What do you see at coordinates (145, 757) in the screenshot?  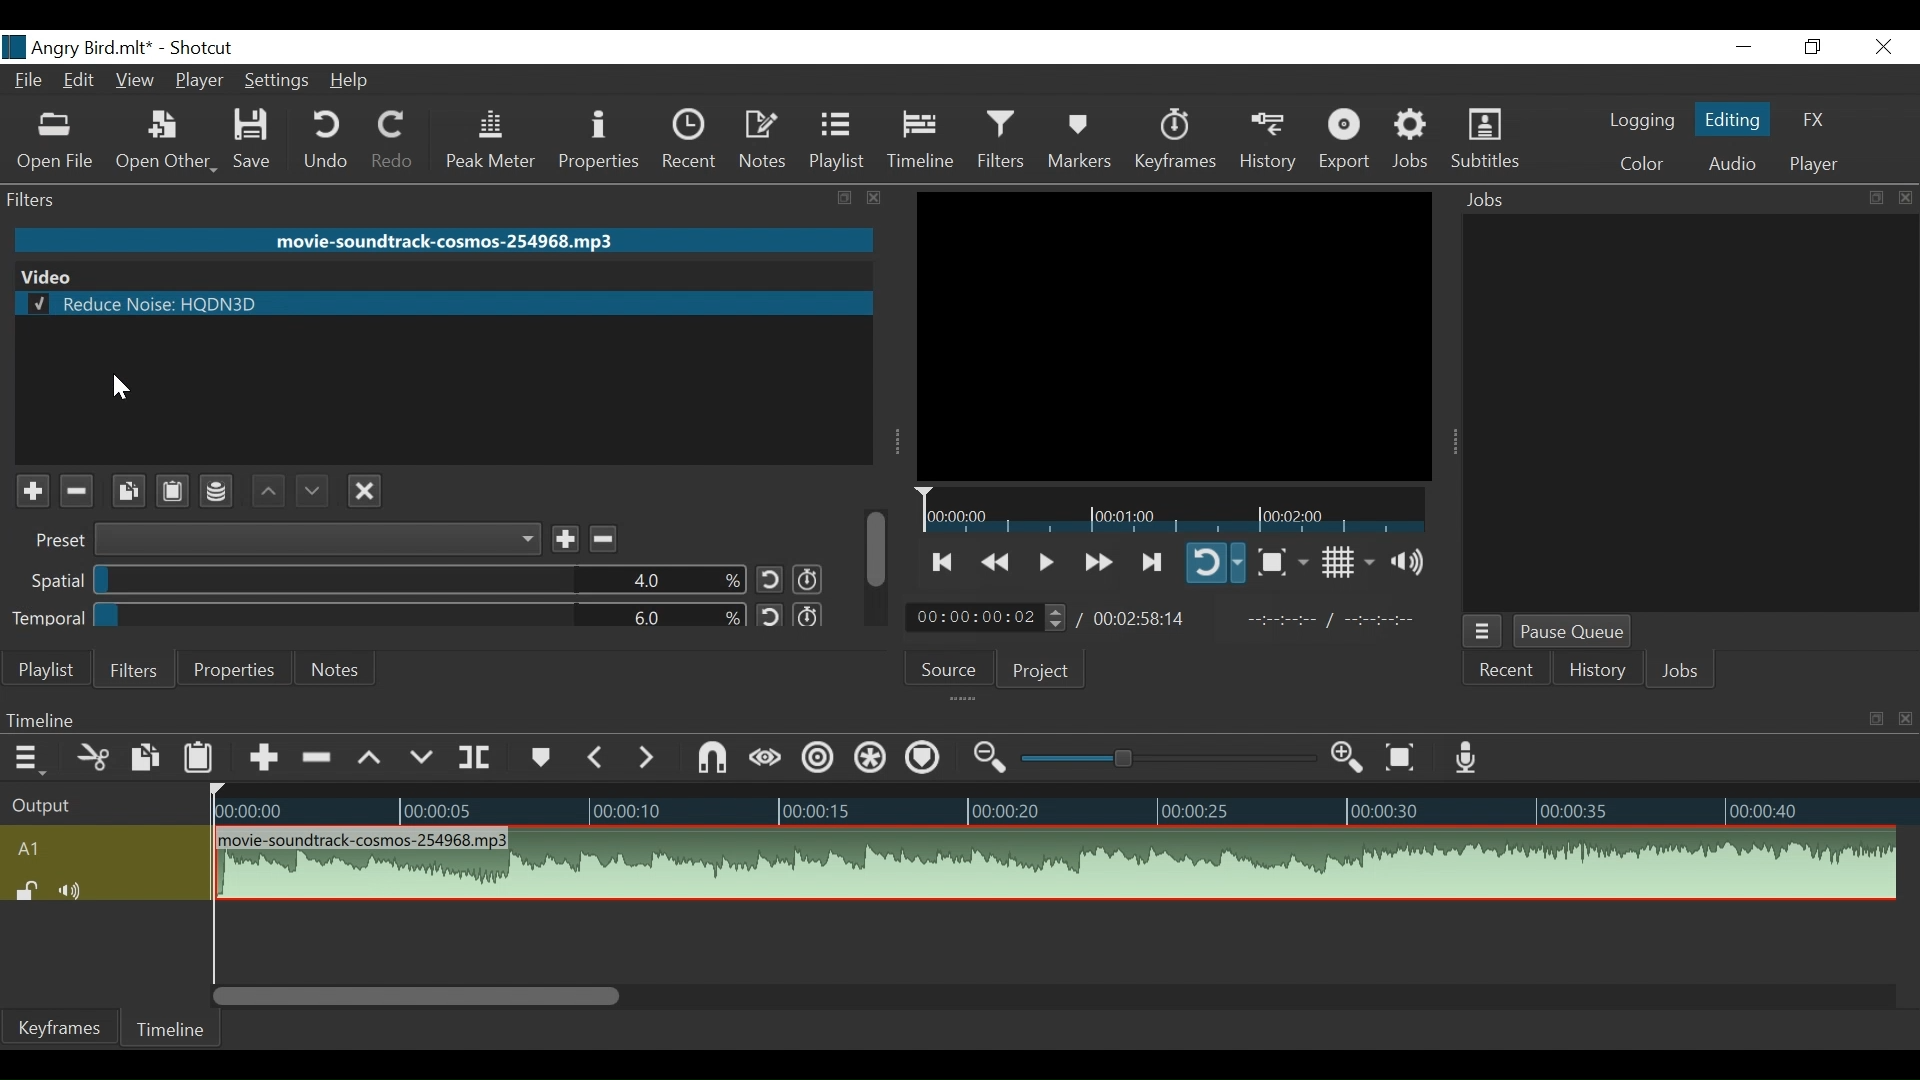 I see `Copy` at bounding box center [145, 757].